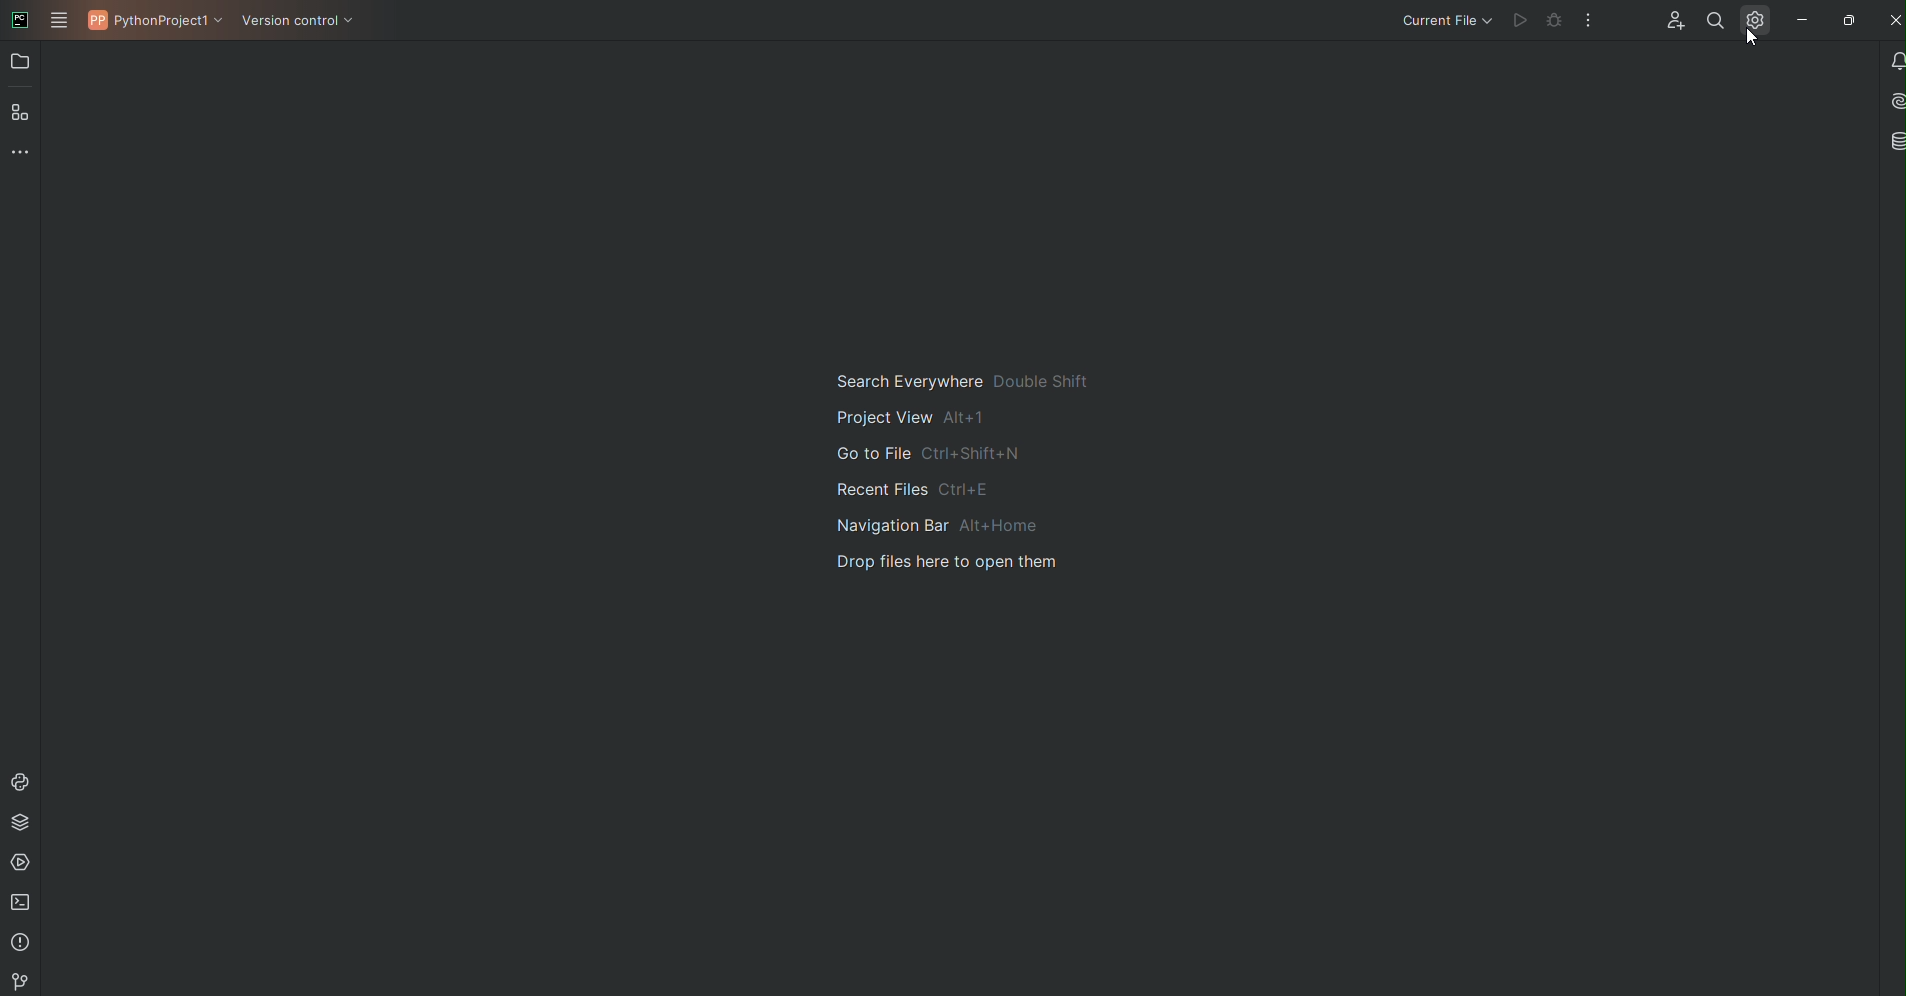 This screenshot has width=1906, height=996. What do you see at coordinates (907, 416) in the screenshot?
I see `project view` at bounding box center [907, 416].